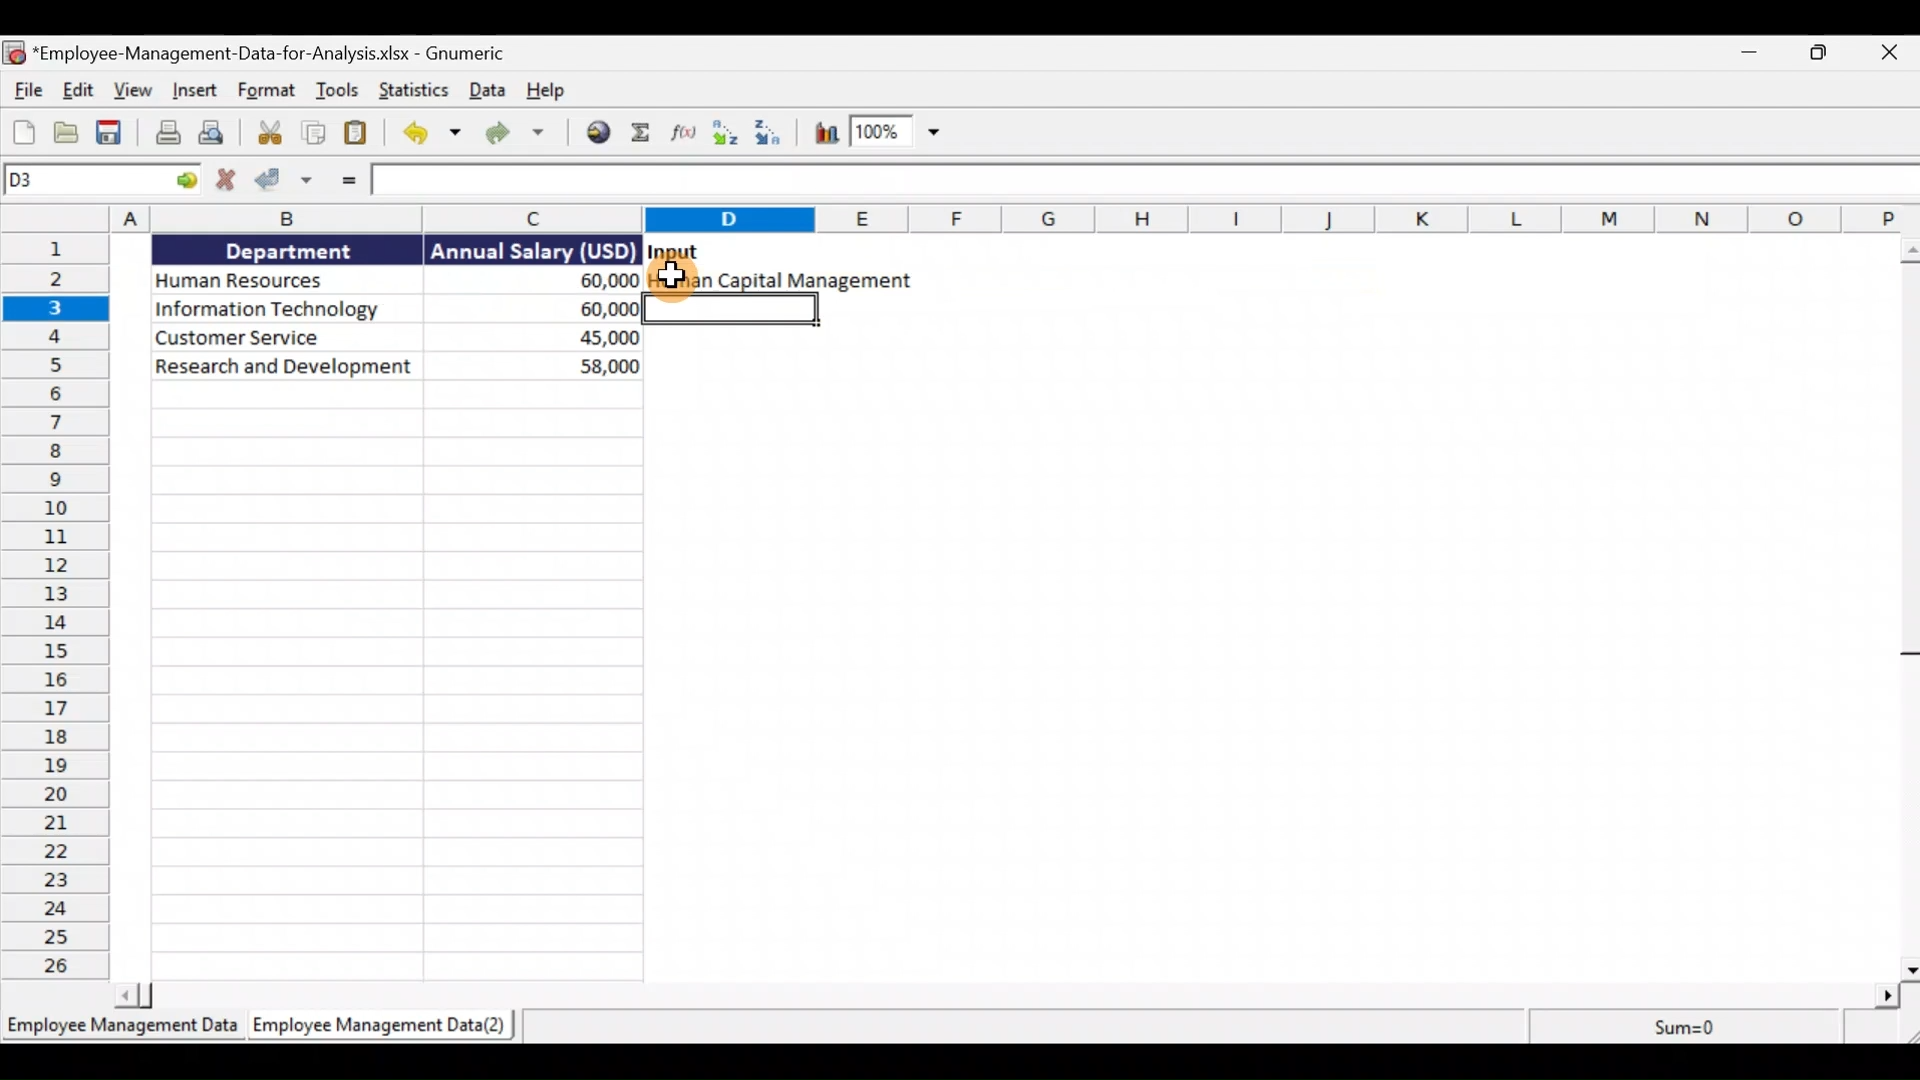 This screenshot has width=1920, height=1080. Describe the element at coordinates (671, 278) in the screenshot. I see `Cursor` at that location.